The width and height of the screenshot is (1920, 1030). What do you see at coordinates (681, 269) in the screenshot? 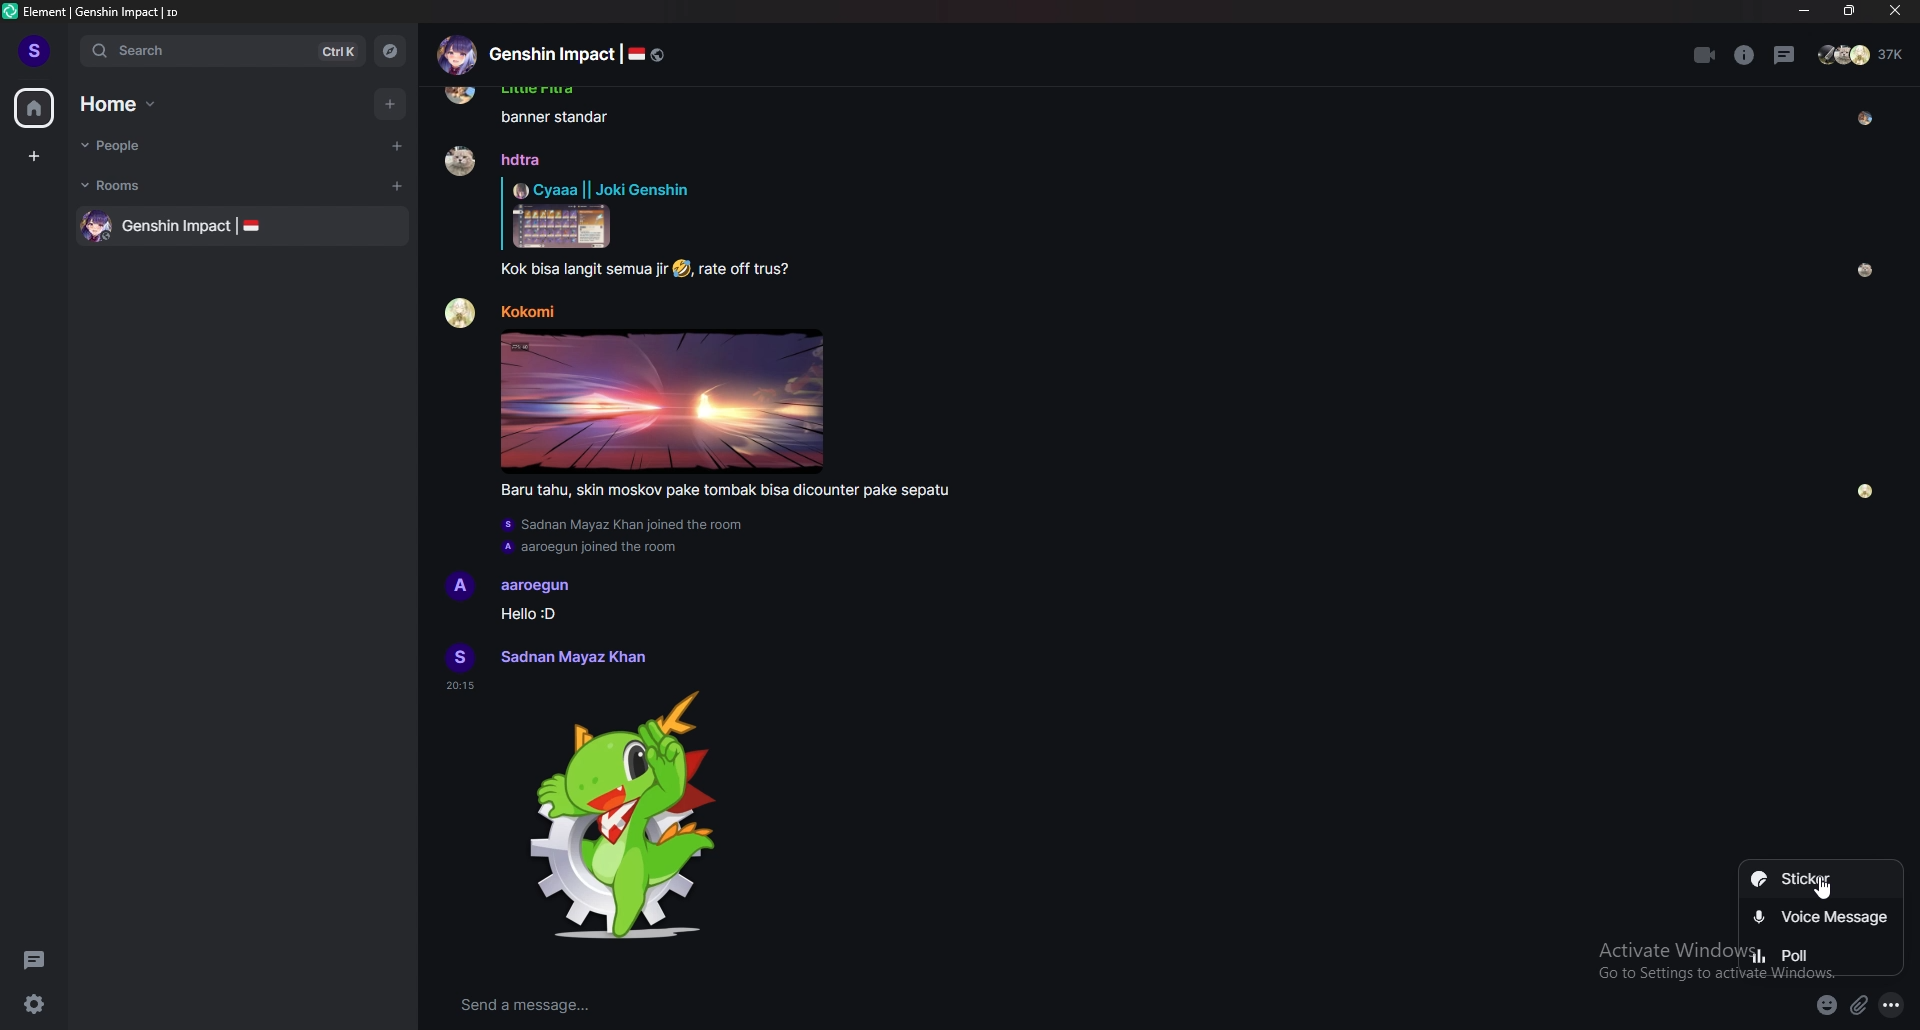
I see `Emoji` at bounding box center [681, 269].